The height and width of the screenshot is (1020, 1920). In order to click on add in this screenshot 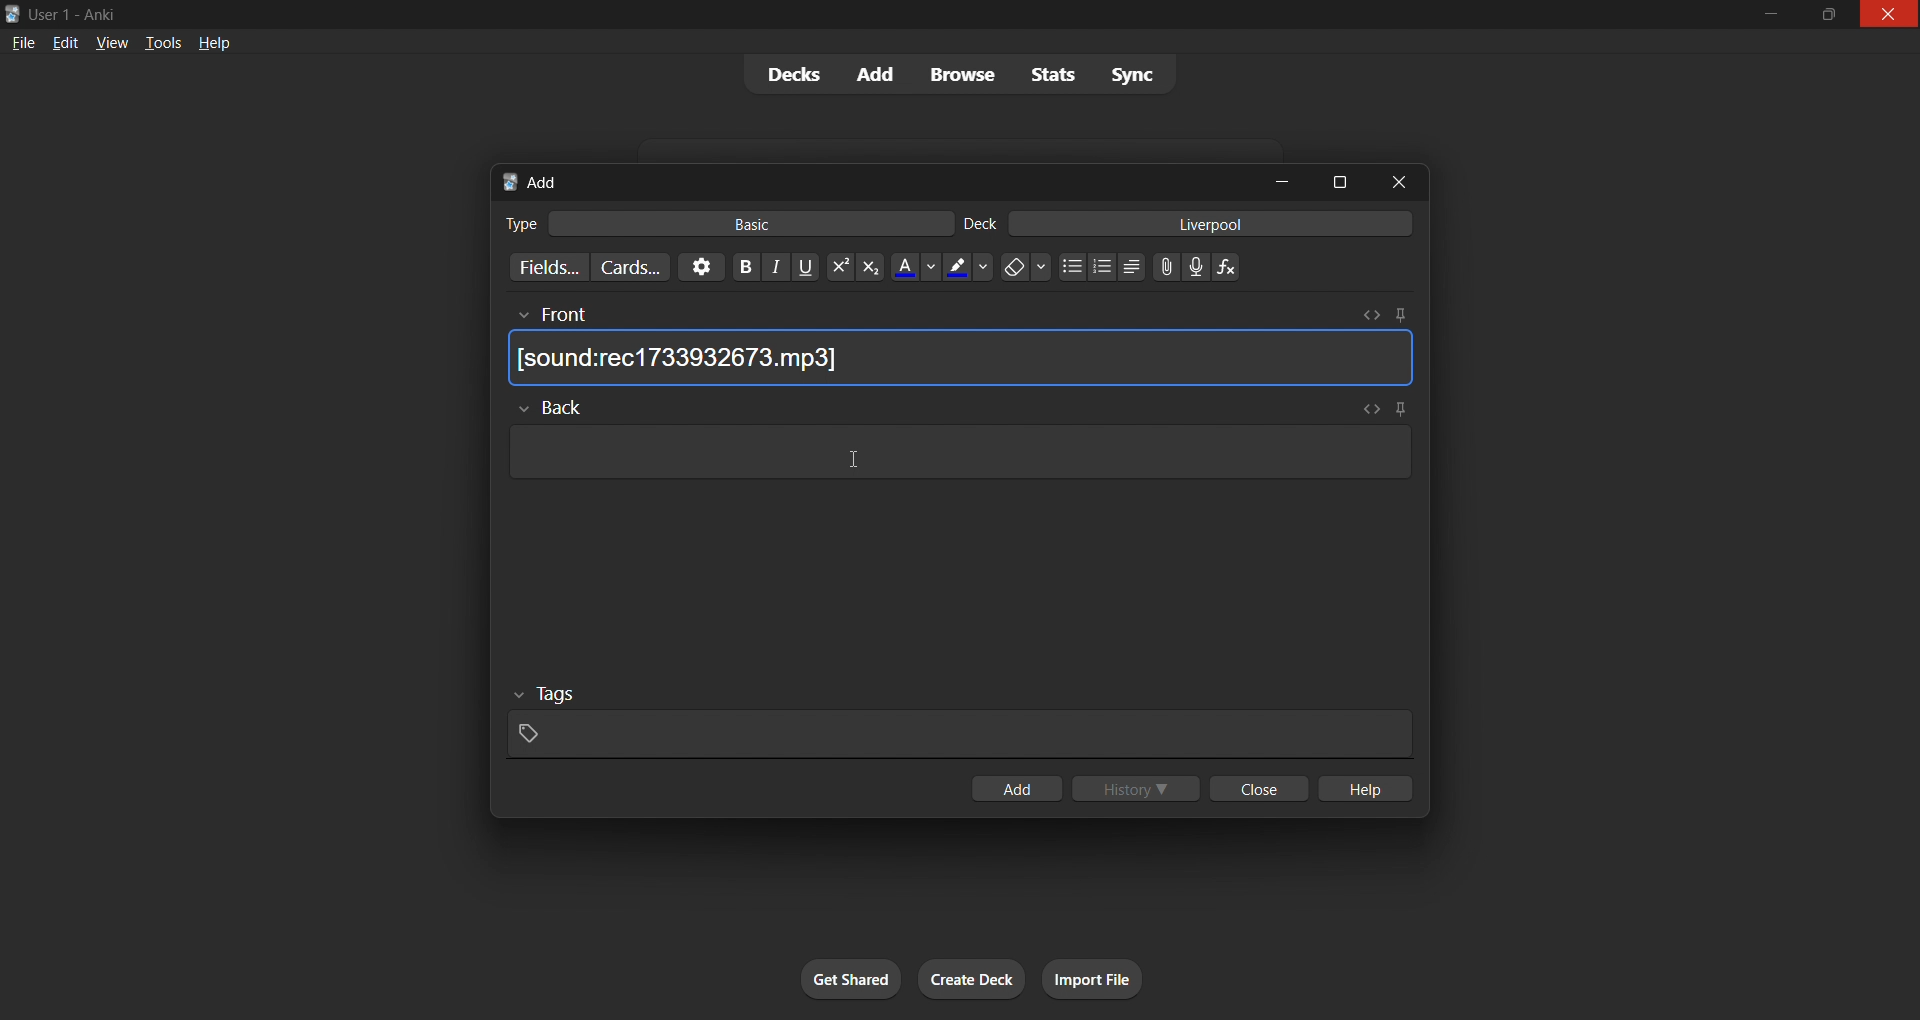, I will do `click(877, 72)`.